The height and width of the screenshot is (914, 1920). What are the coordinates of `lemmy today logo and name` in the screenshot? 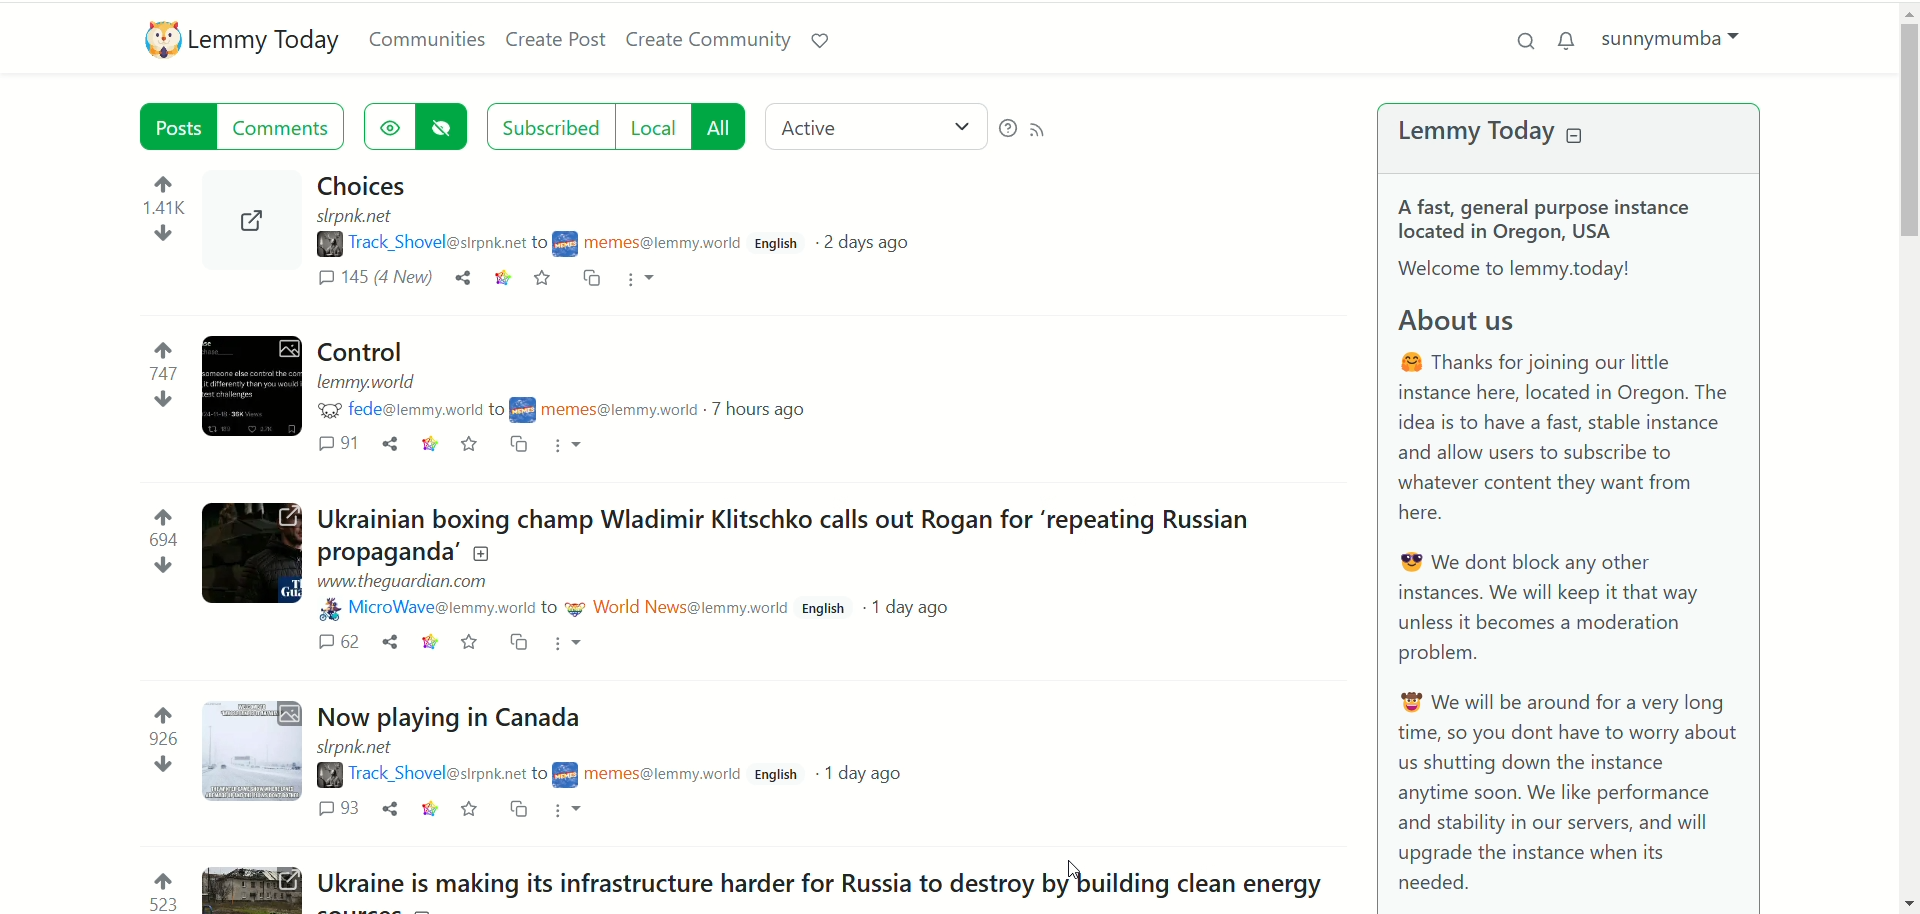 It's located at (237, 41).